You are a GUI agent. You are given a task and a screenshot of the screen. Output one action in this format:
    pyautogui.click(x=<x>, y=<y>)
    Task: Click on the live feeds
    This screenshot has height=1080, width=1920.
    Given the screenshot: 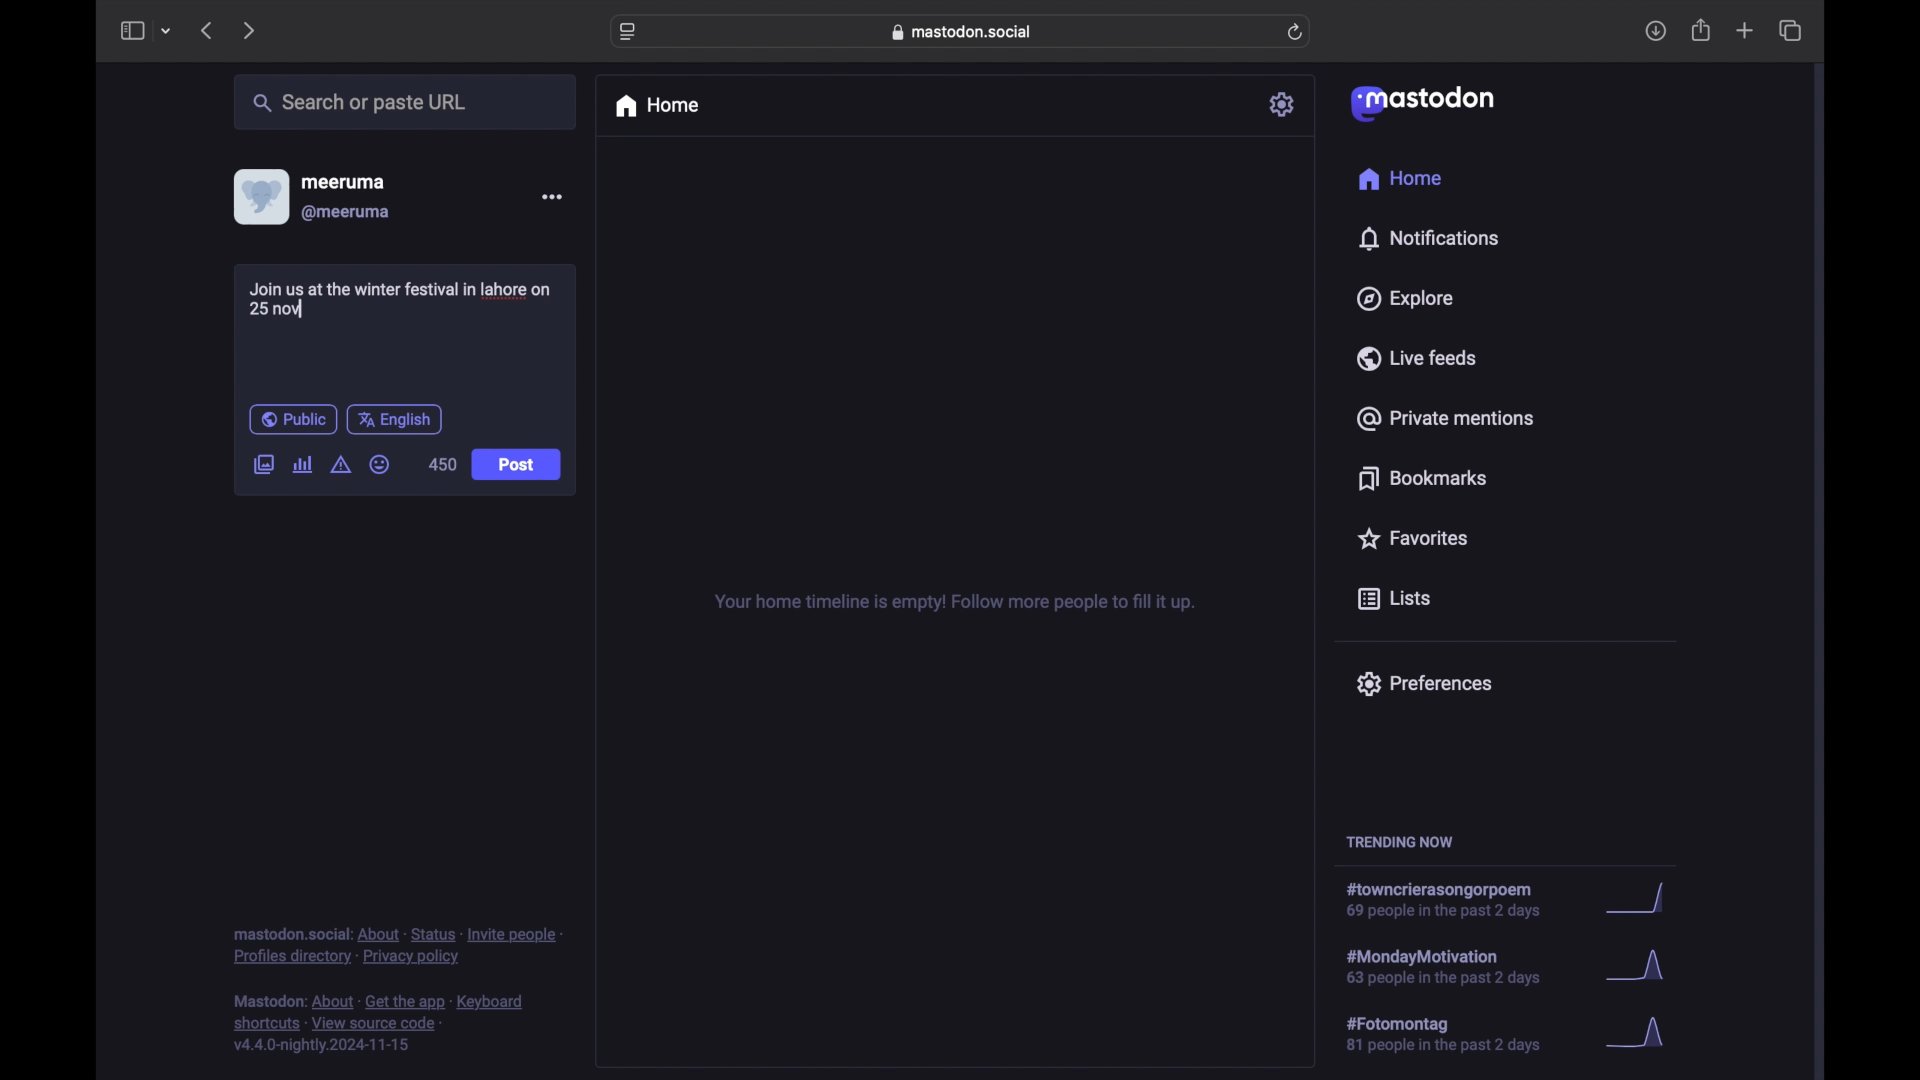 What is the action you would take?
    pyautogui.click(x=1418, y=358)
    